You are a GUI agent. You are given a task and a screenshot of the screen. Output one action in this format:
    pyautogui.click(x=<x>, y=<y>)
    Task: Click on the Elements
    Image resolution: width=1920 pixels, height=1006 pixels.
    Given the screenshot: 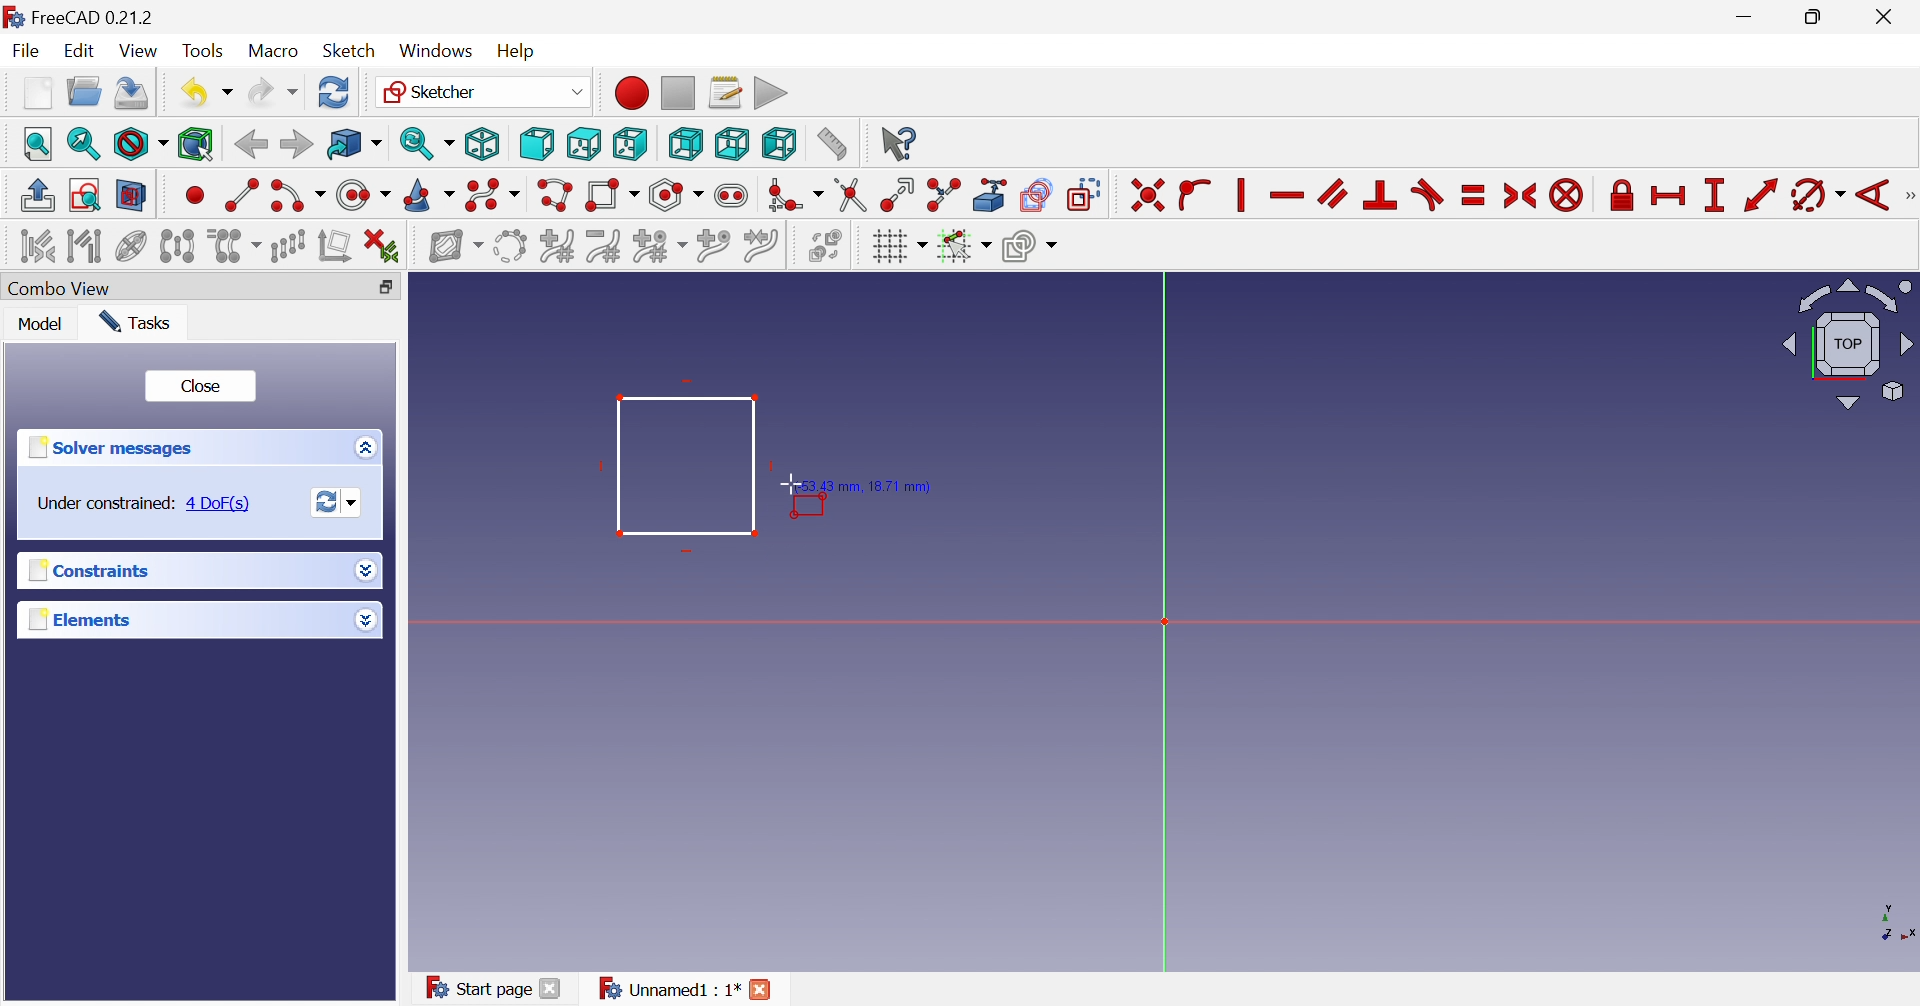 What is the action you would take?
    pyautogui.click(x=79, y=620)
    